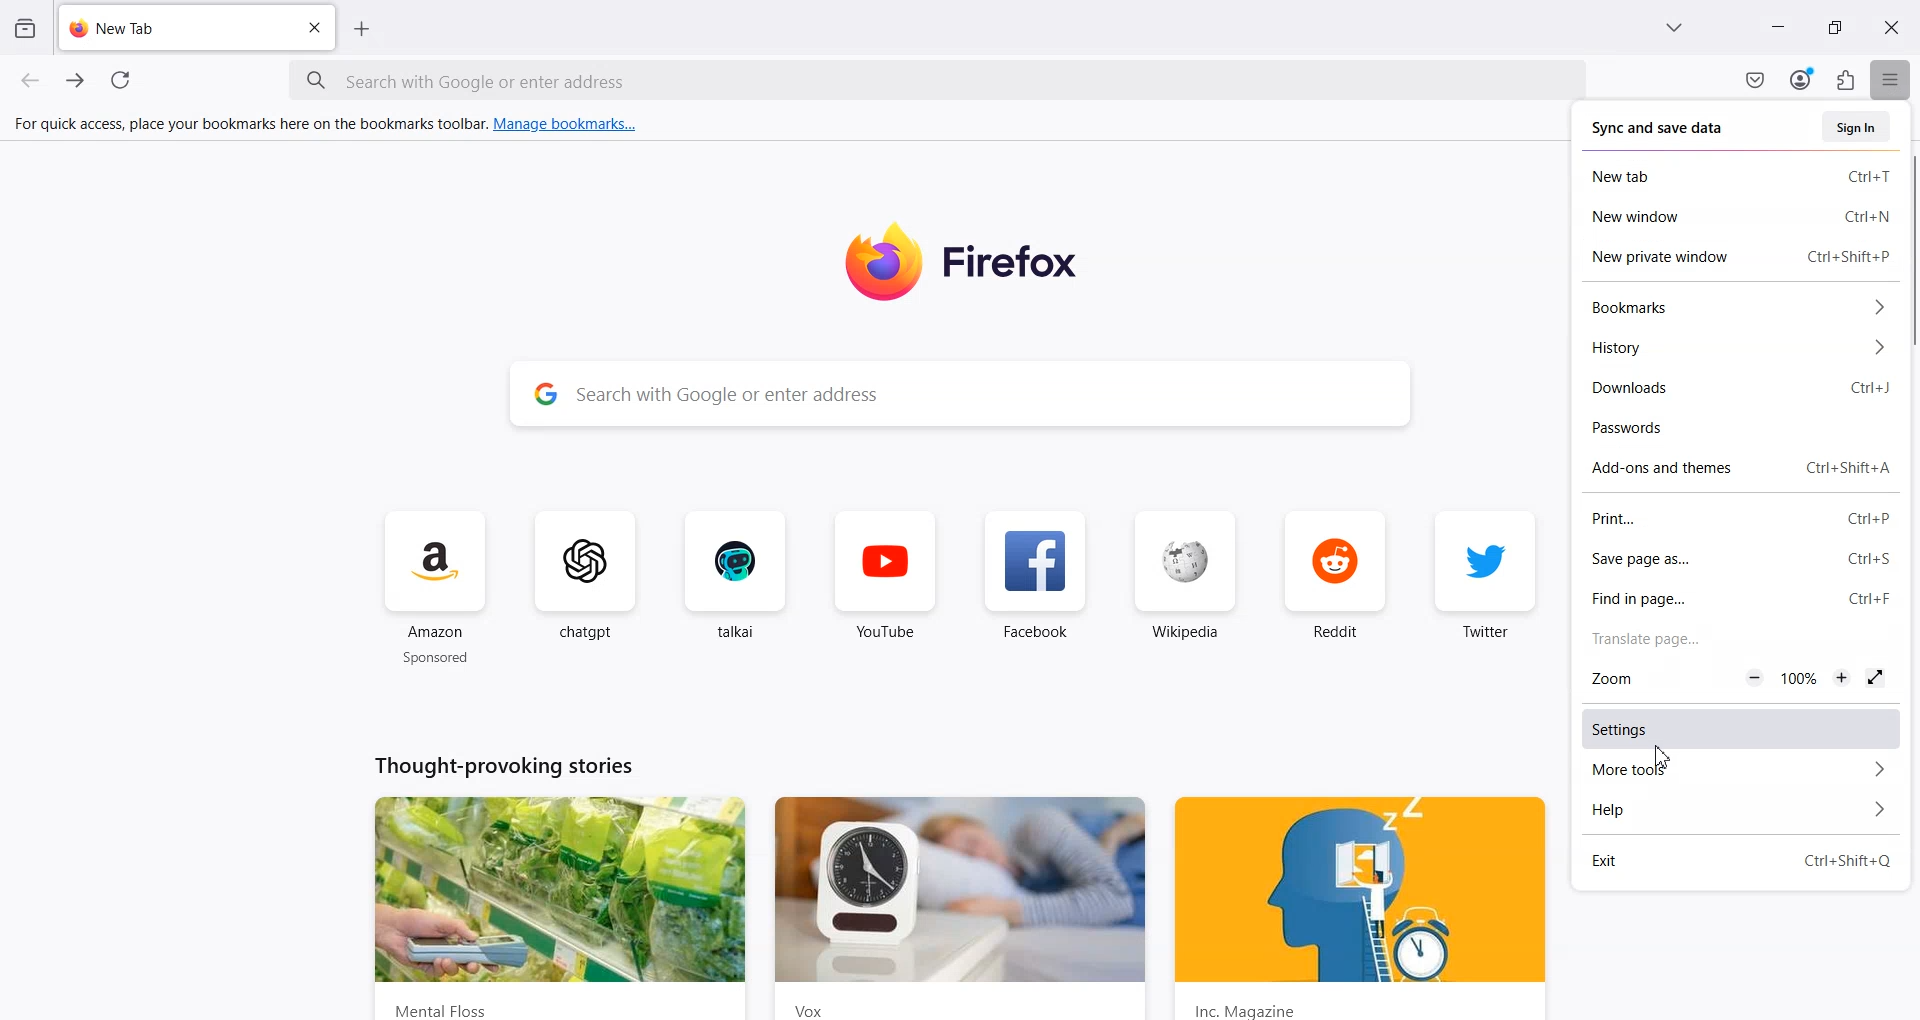  I want to click on y
) is
| fy 2x
EC)
Inc. Magazine, so click(1363, 906).